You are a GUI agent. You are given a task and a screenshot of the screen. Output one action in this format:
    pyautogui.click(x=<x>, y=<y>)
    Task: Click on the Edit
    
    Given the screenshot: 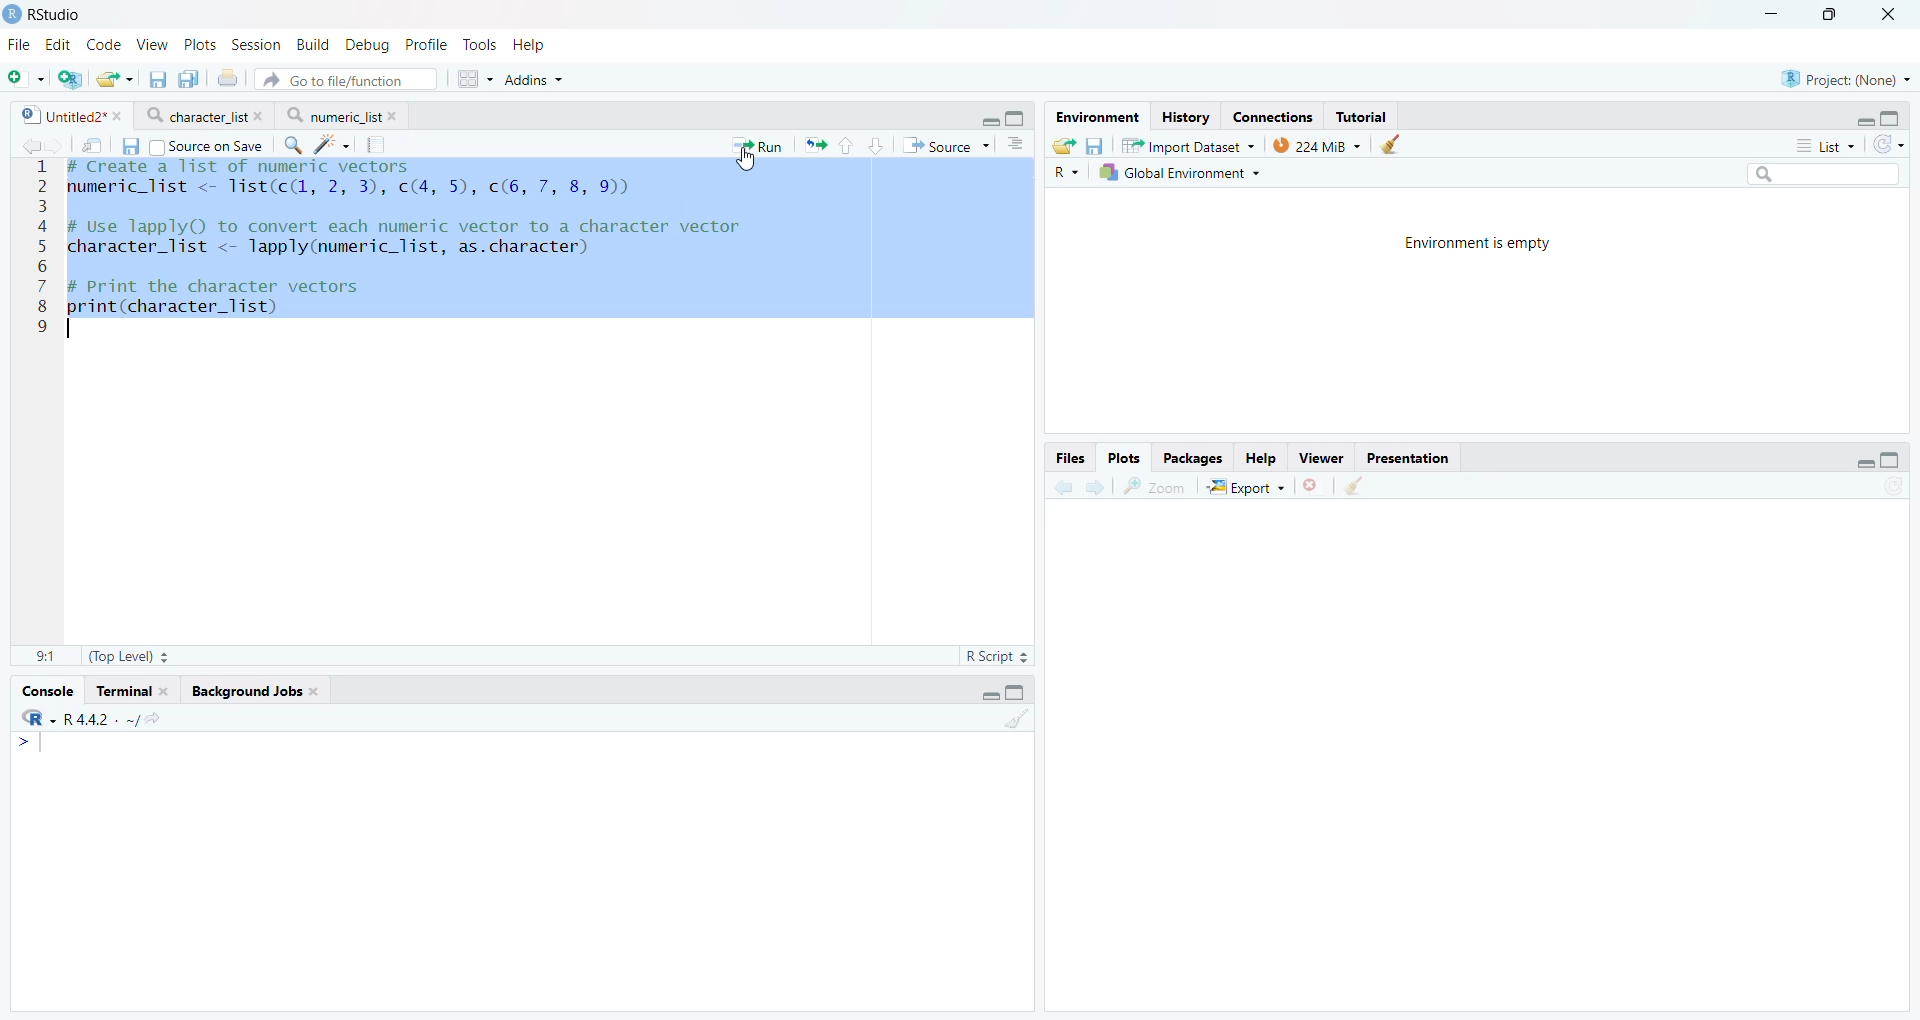 What is the action you would take?
    pyautogui.click(x=58, y=43)
    